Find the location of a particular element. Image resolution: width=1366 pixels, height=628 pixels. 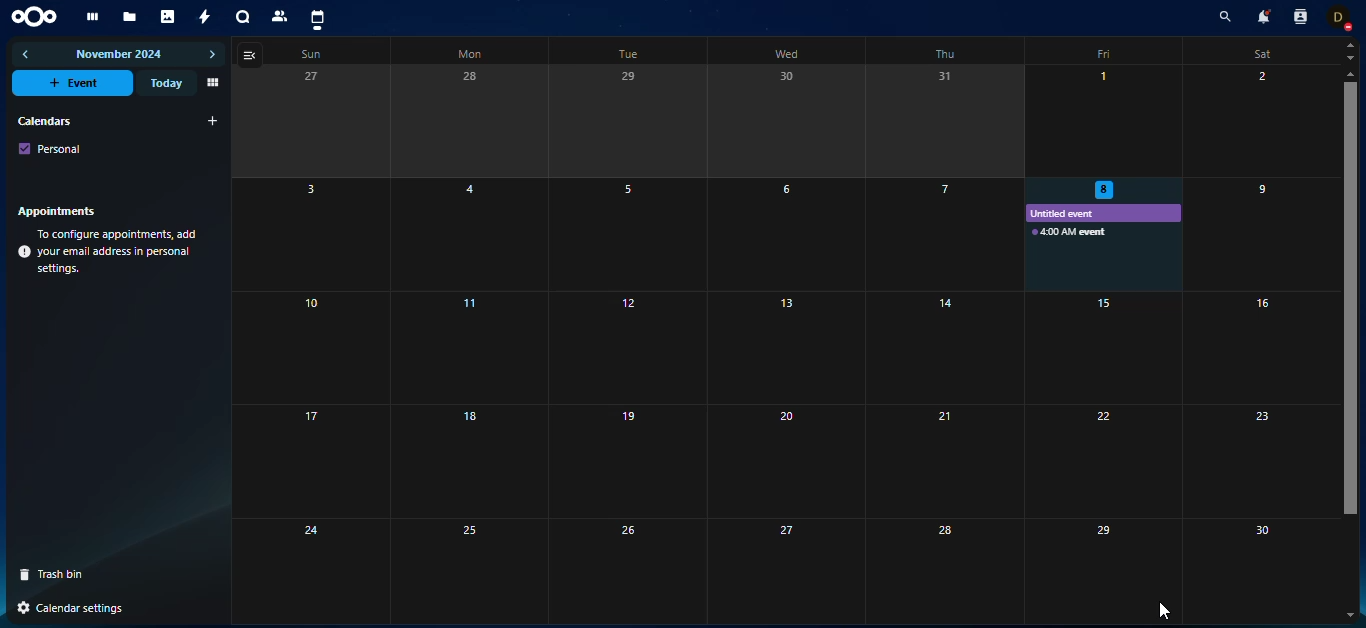

28 is located at coordinates (472, 122).